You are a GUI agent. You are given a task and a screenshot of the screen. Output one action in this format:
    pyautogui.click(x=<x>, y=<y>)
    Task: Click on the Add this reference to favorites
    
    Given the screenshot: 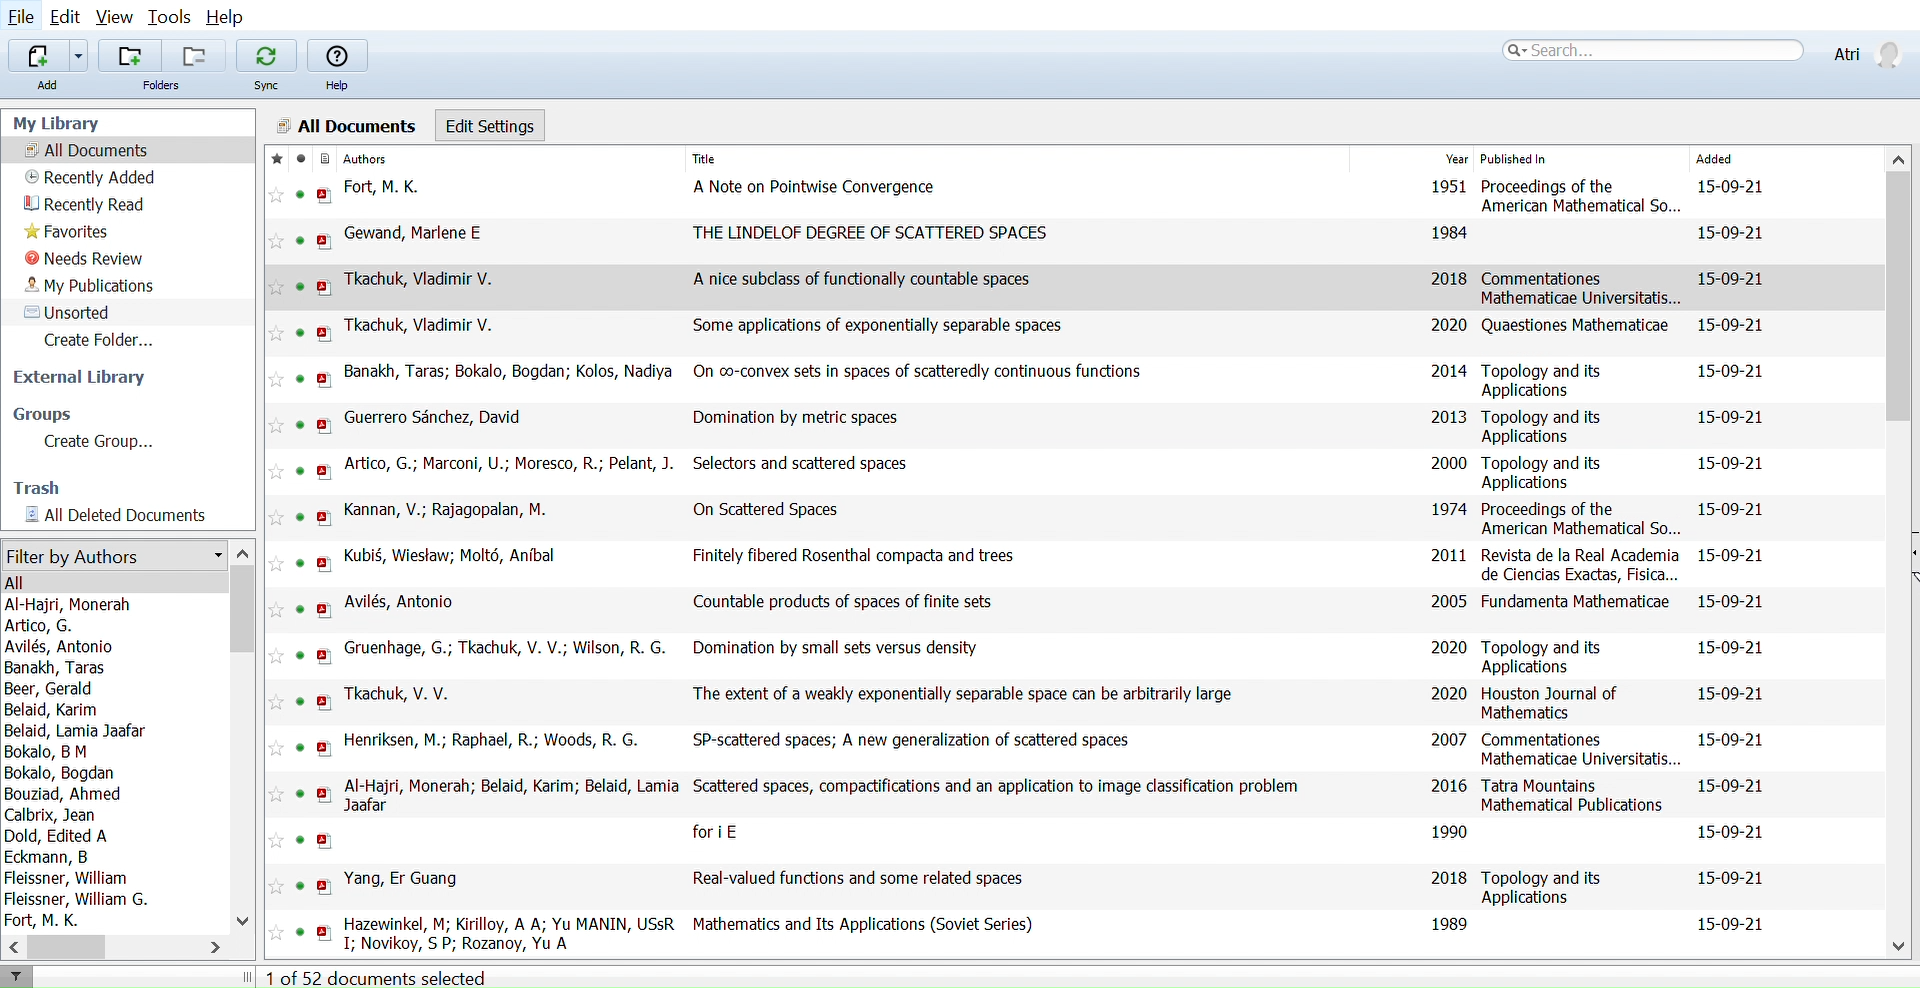 What is the action you would take?
    pyautogui.click(x=277, y=241)
    